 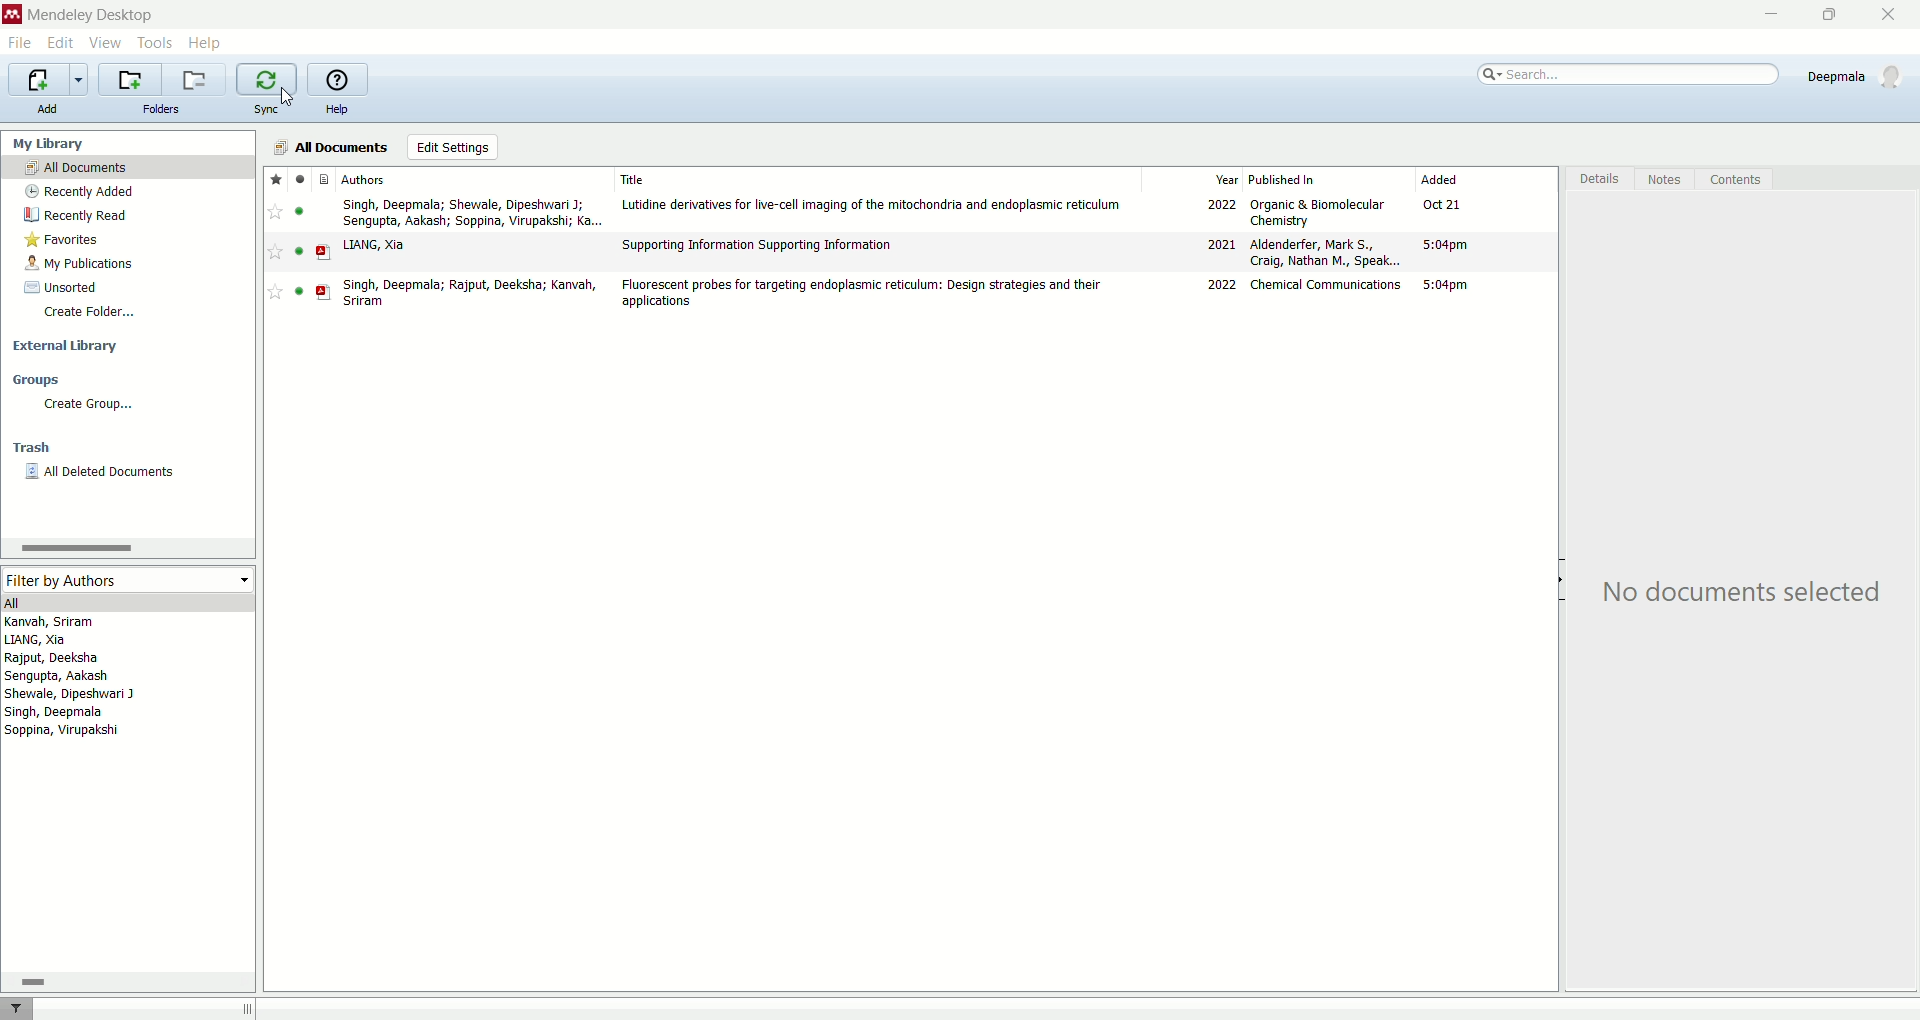 What do you see at coordinates (276, 179) in the screenshot?
I see `favorites` at bounding box center [276, 179].